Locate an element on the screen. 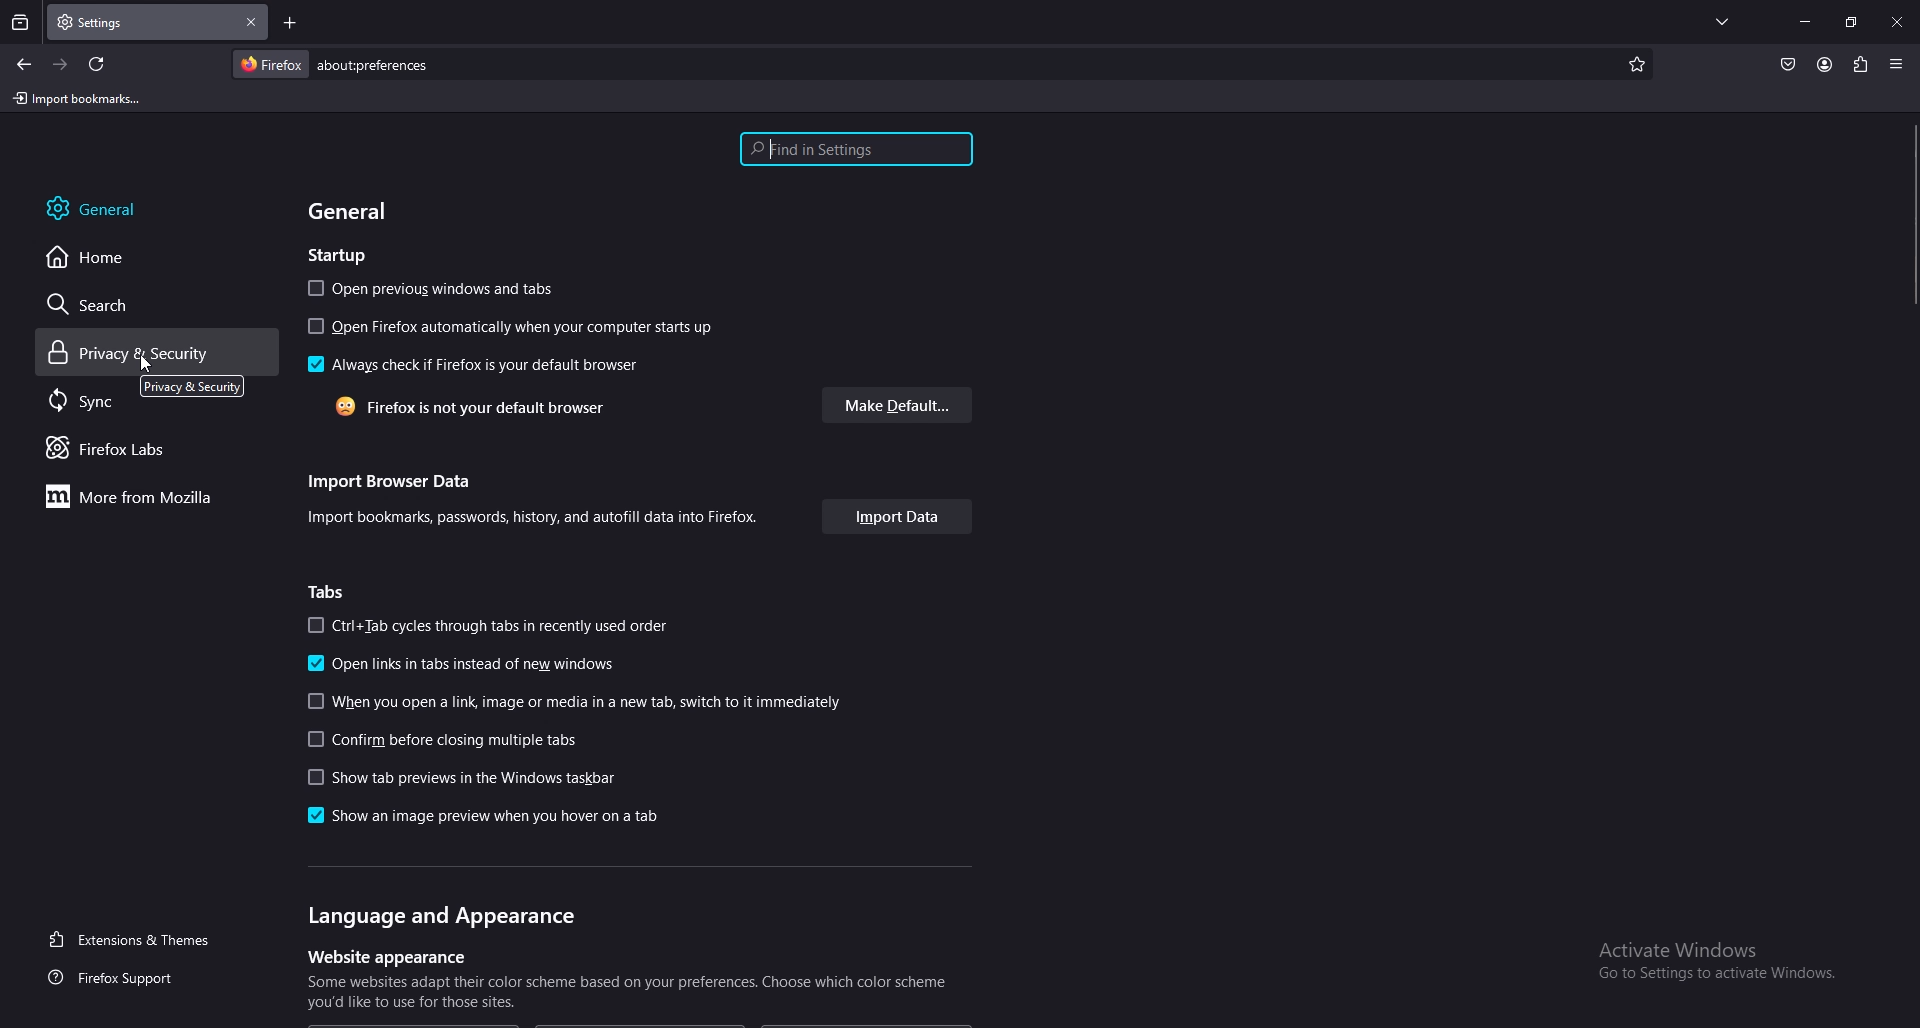 Image resolution: width=1920 pixels, height=1028 pixels. link open guideline is located at coordinates (585, 699).